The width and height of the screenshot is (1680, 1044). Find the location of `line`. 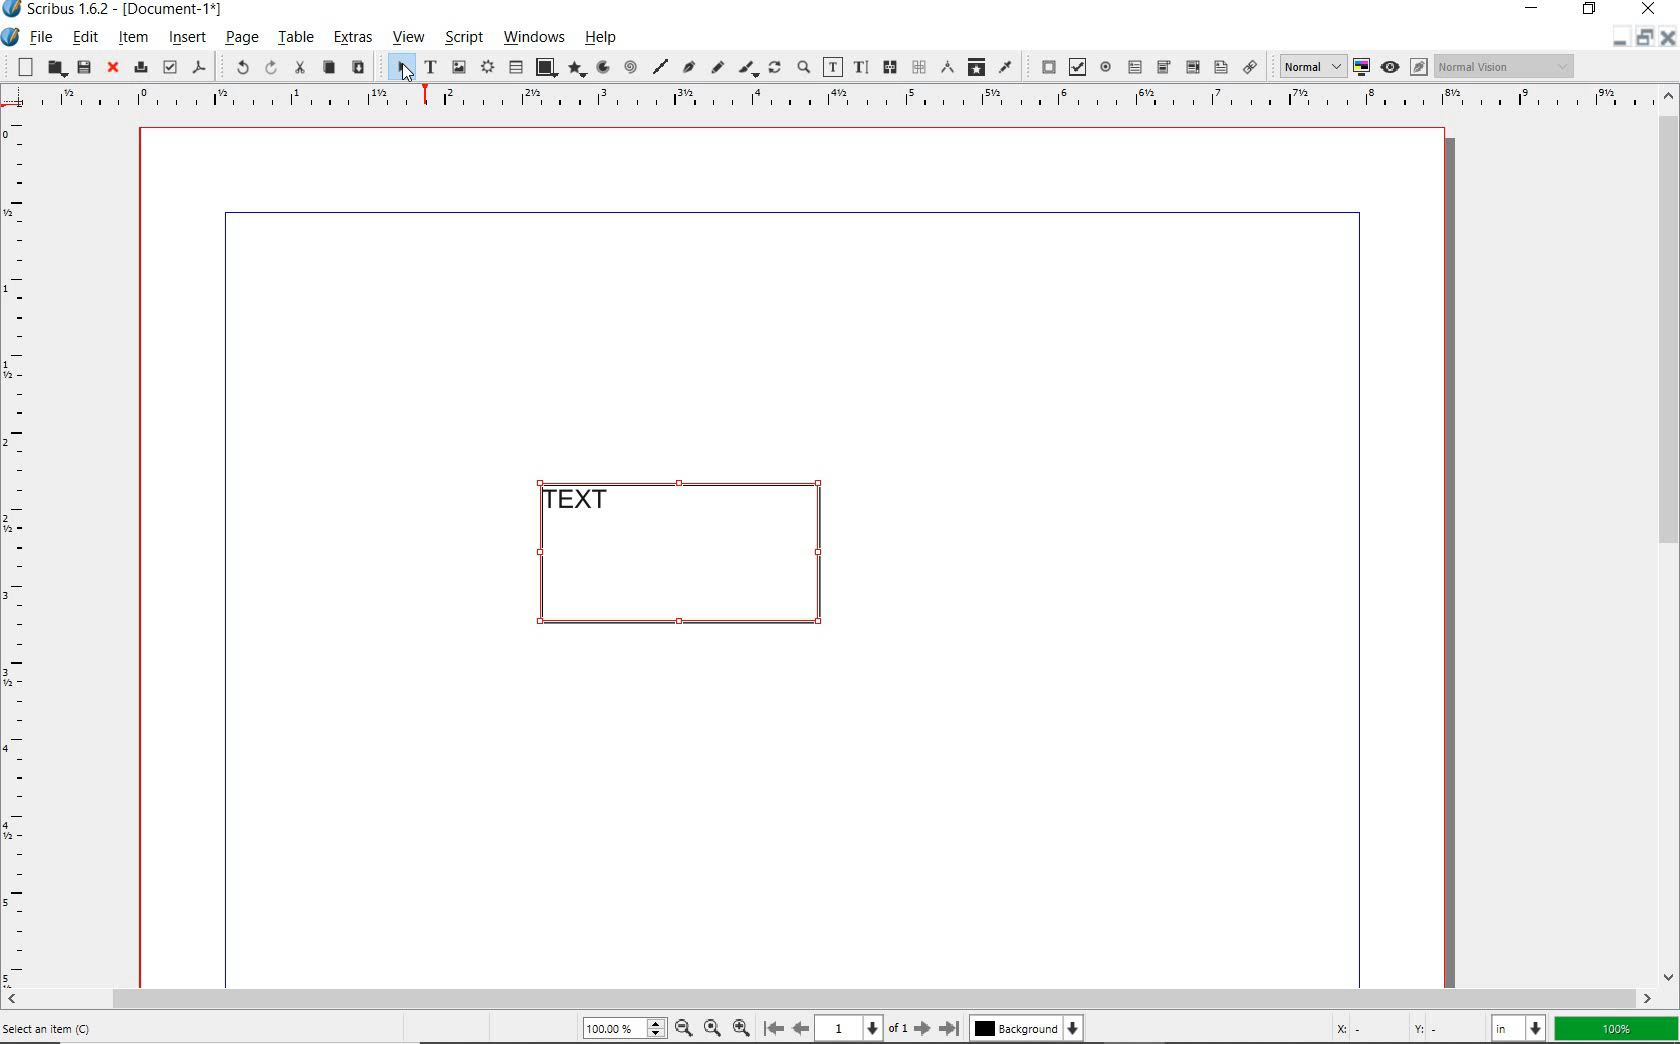

line is located at coordinates (660, 65).